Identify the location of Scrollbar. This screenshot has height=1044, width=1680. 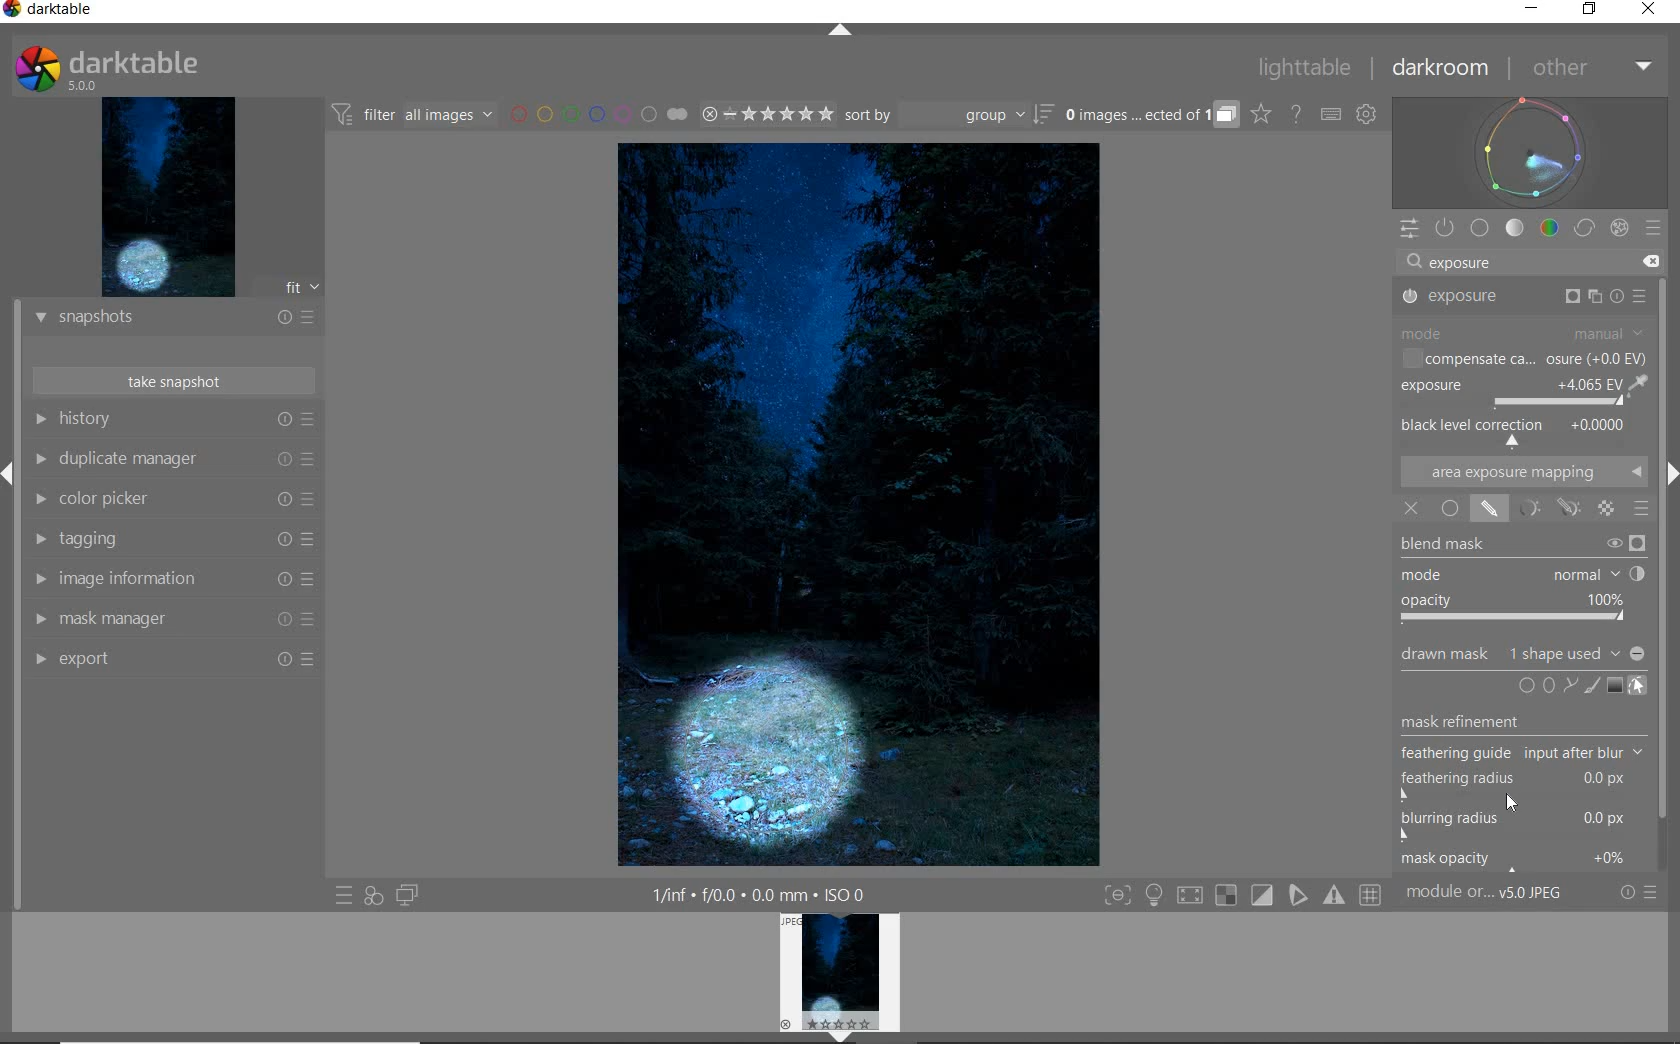
(1670, 679).